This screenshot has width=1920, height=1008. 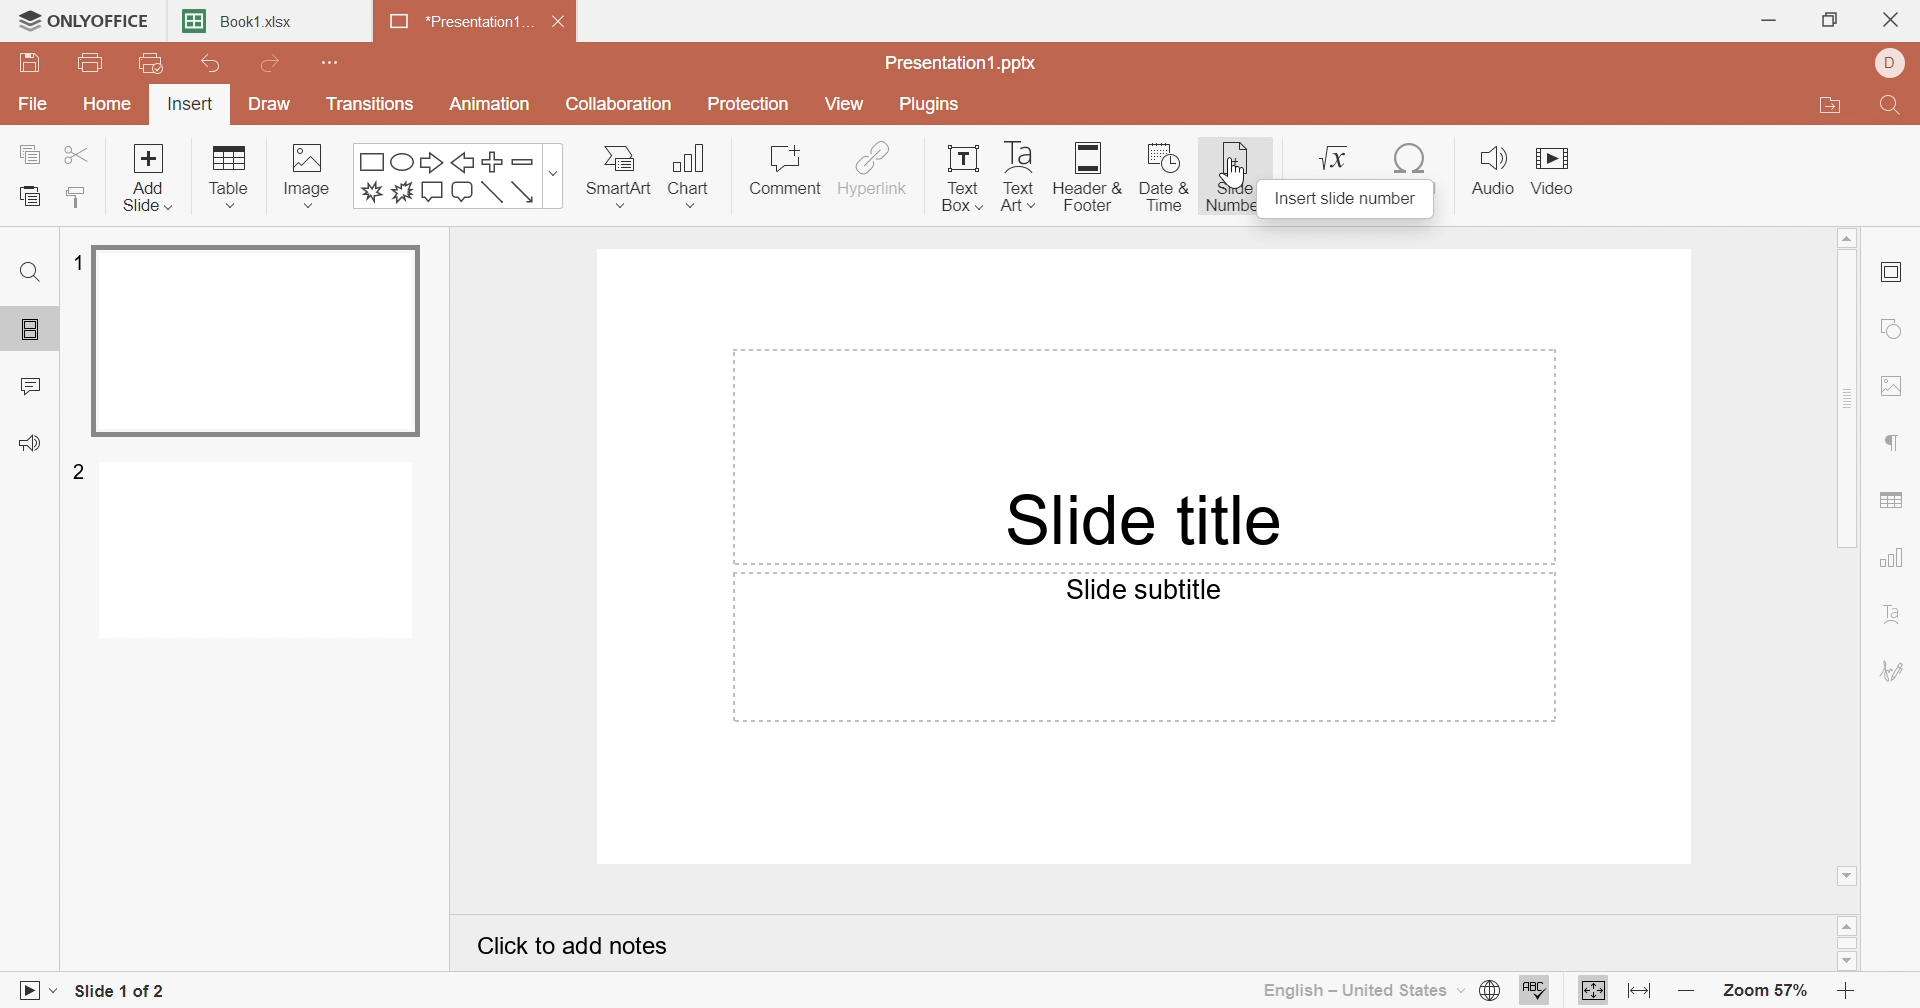 I want to click on Zoom out, so click(x=1688, y=995).